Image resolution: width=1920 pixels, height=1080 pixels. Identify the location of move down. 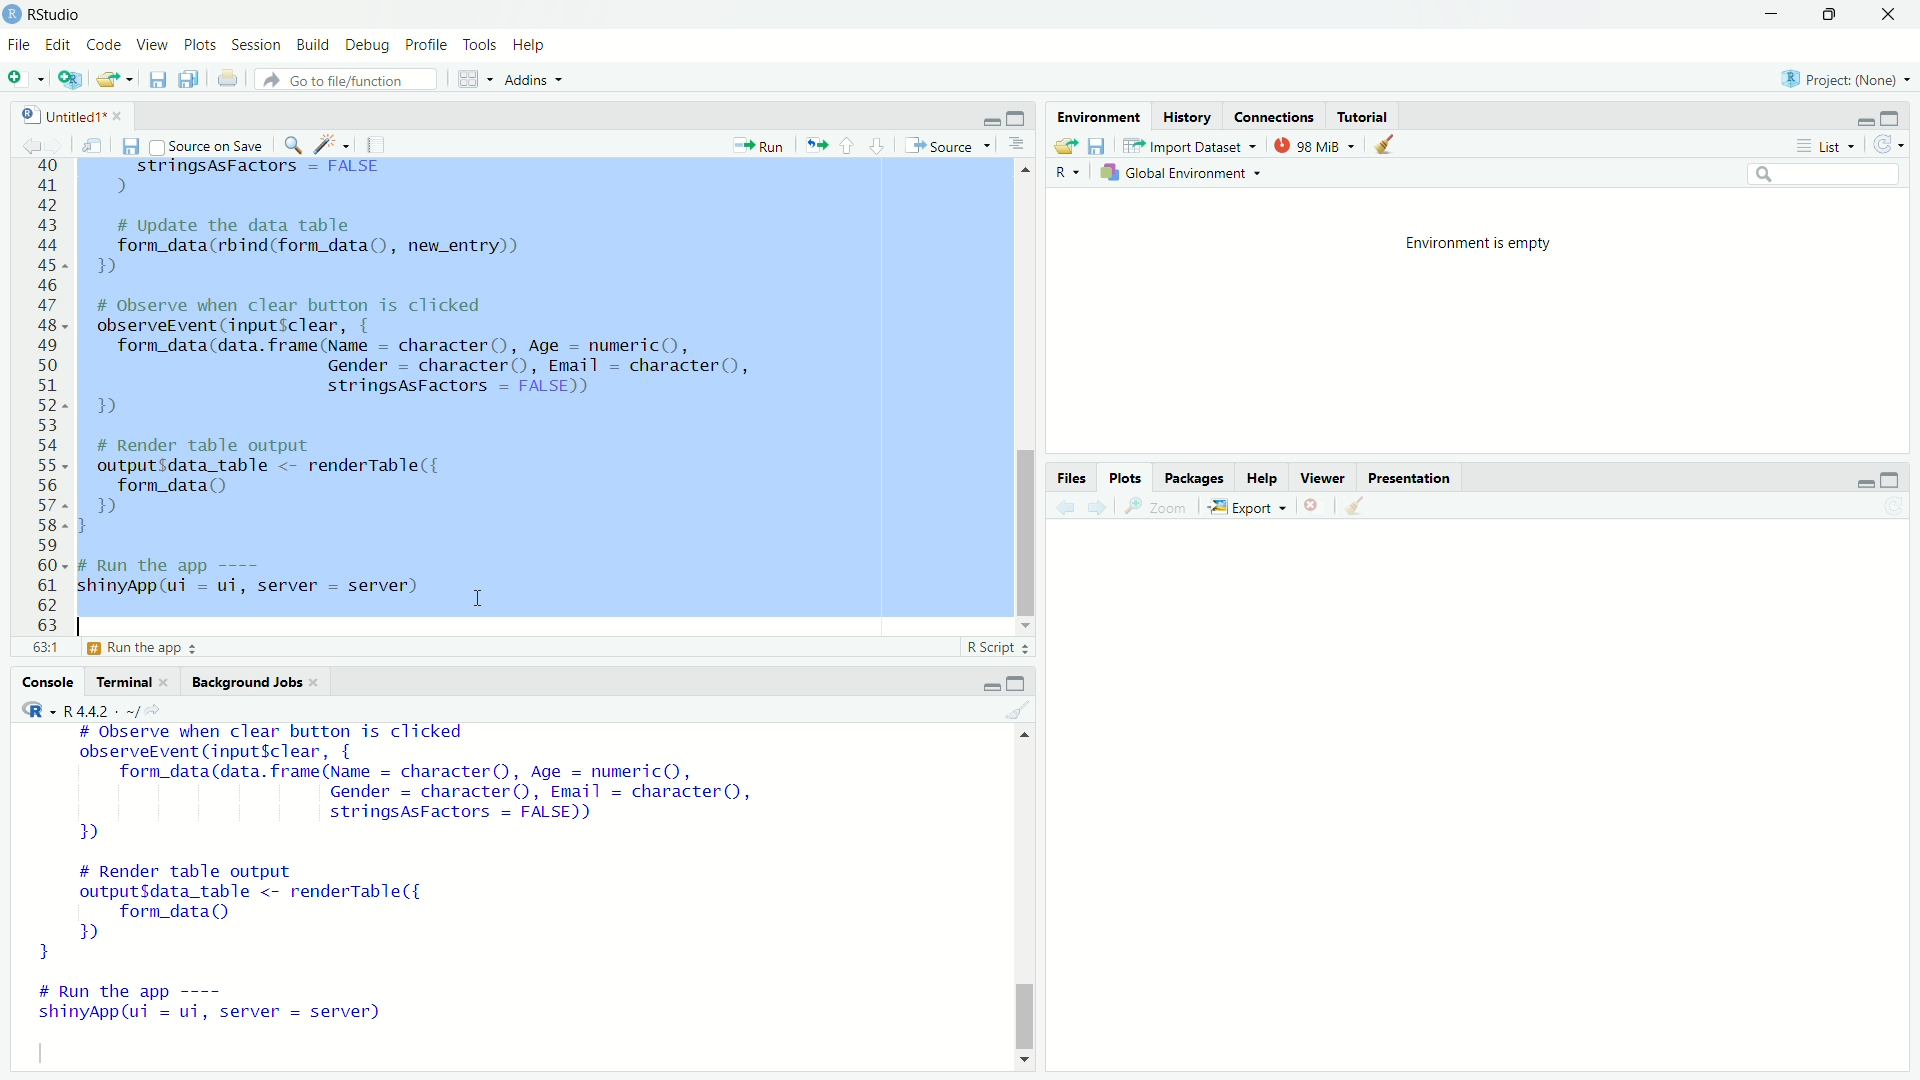
(1023, 1060).